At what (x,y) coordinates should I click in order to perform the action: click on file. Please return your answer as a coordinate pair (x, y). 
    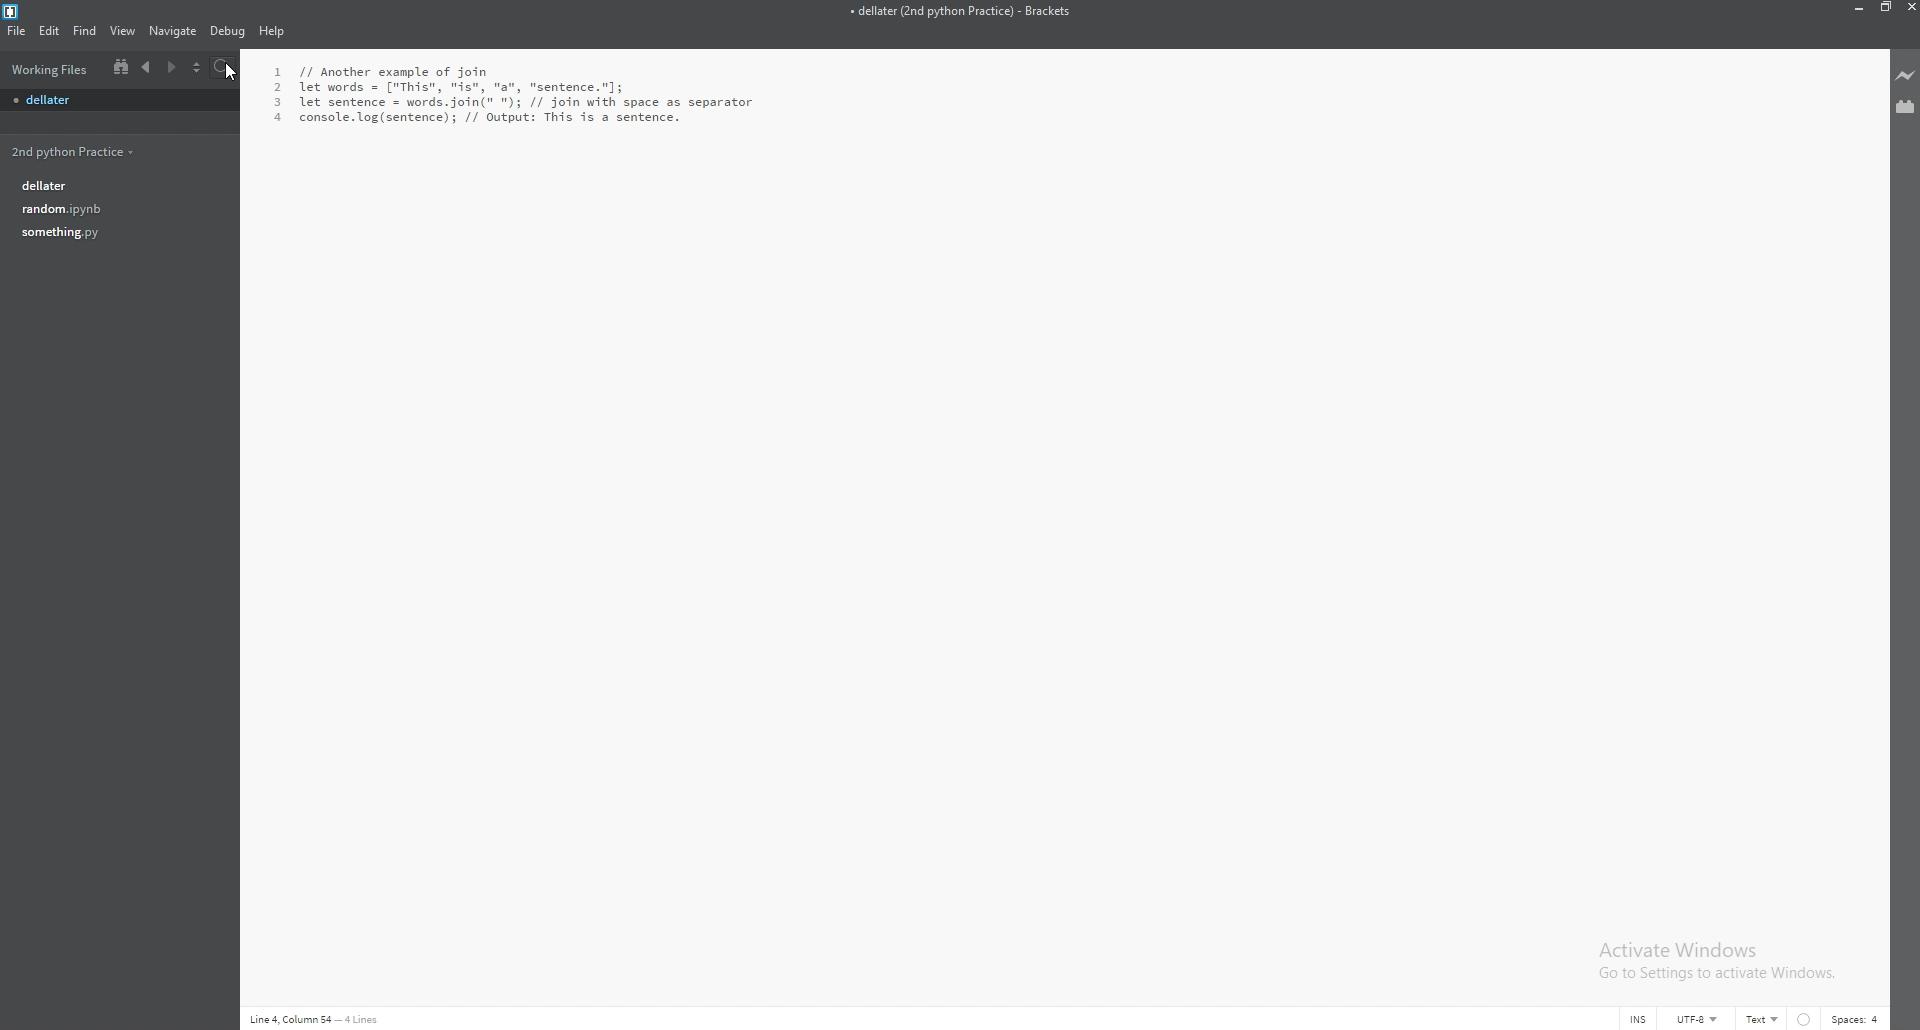
    Looking at the image, I should click on (18, 32).